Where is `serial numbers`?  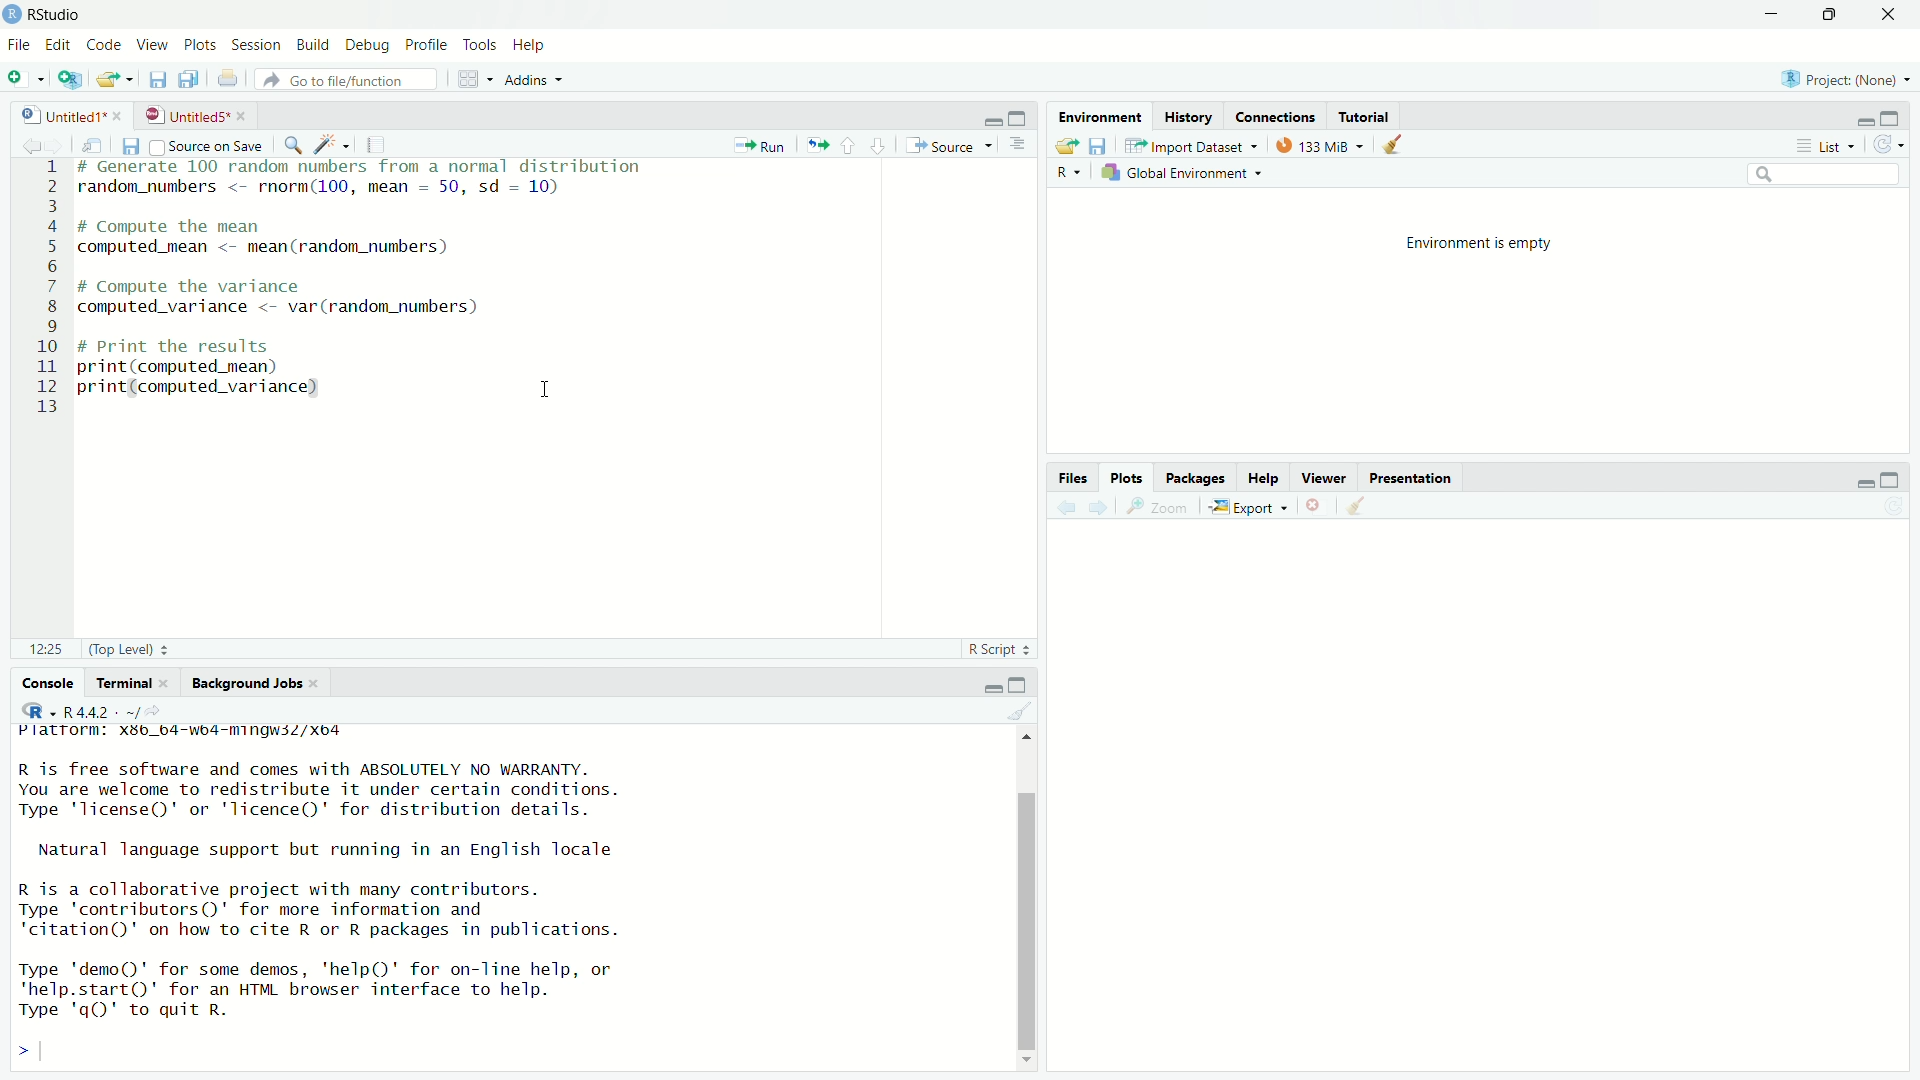
serial numbers is located at coordinates (40, 288).